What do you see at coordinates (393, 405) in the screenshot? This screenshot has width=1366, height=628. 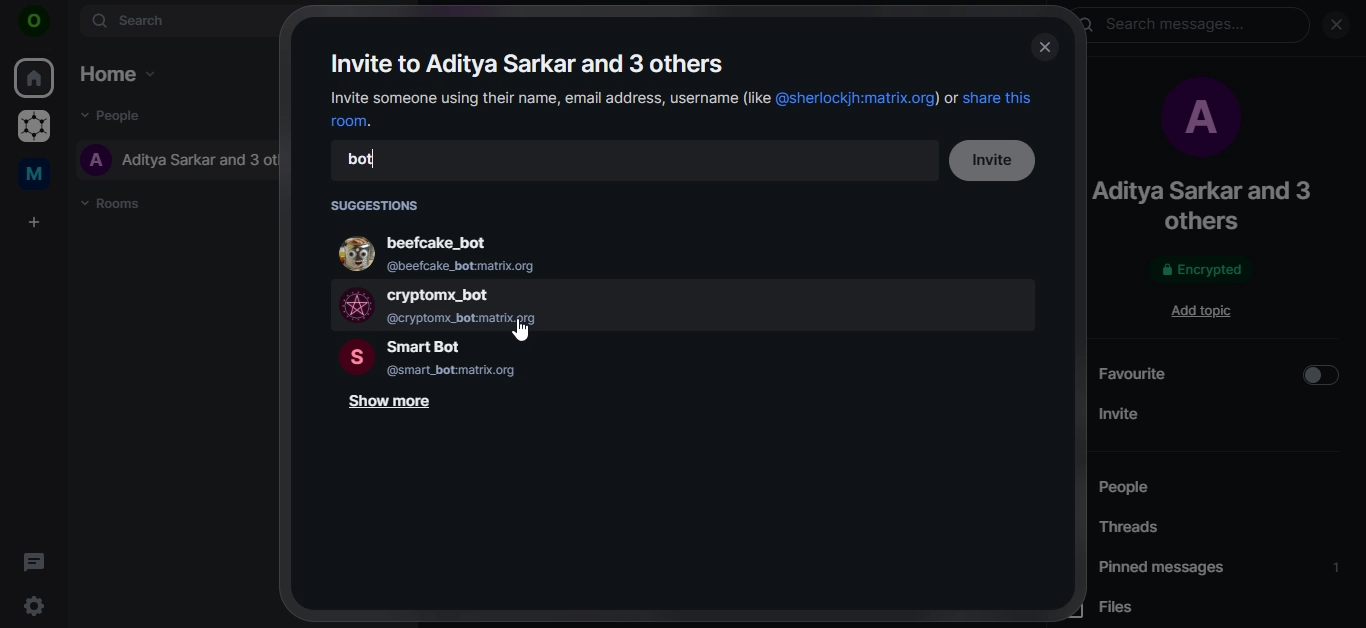 I see `show more` at bounding box center [393, 405].